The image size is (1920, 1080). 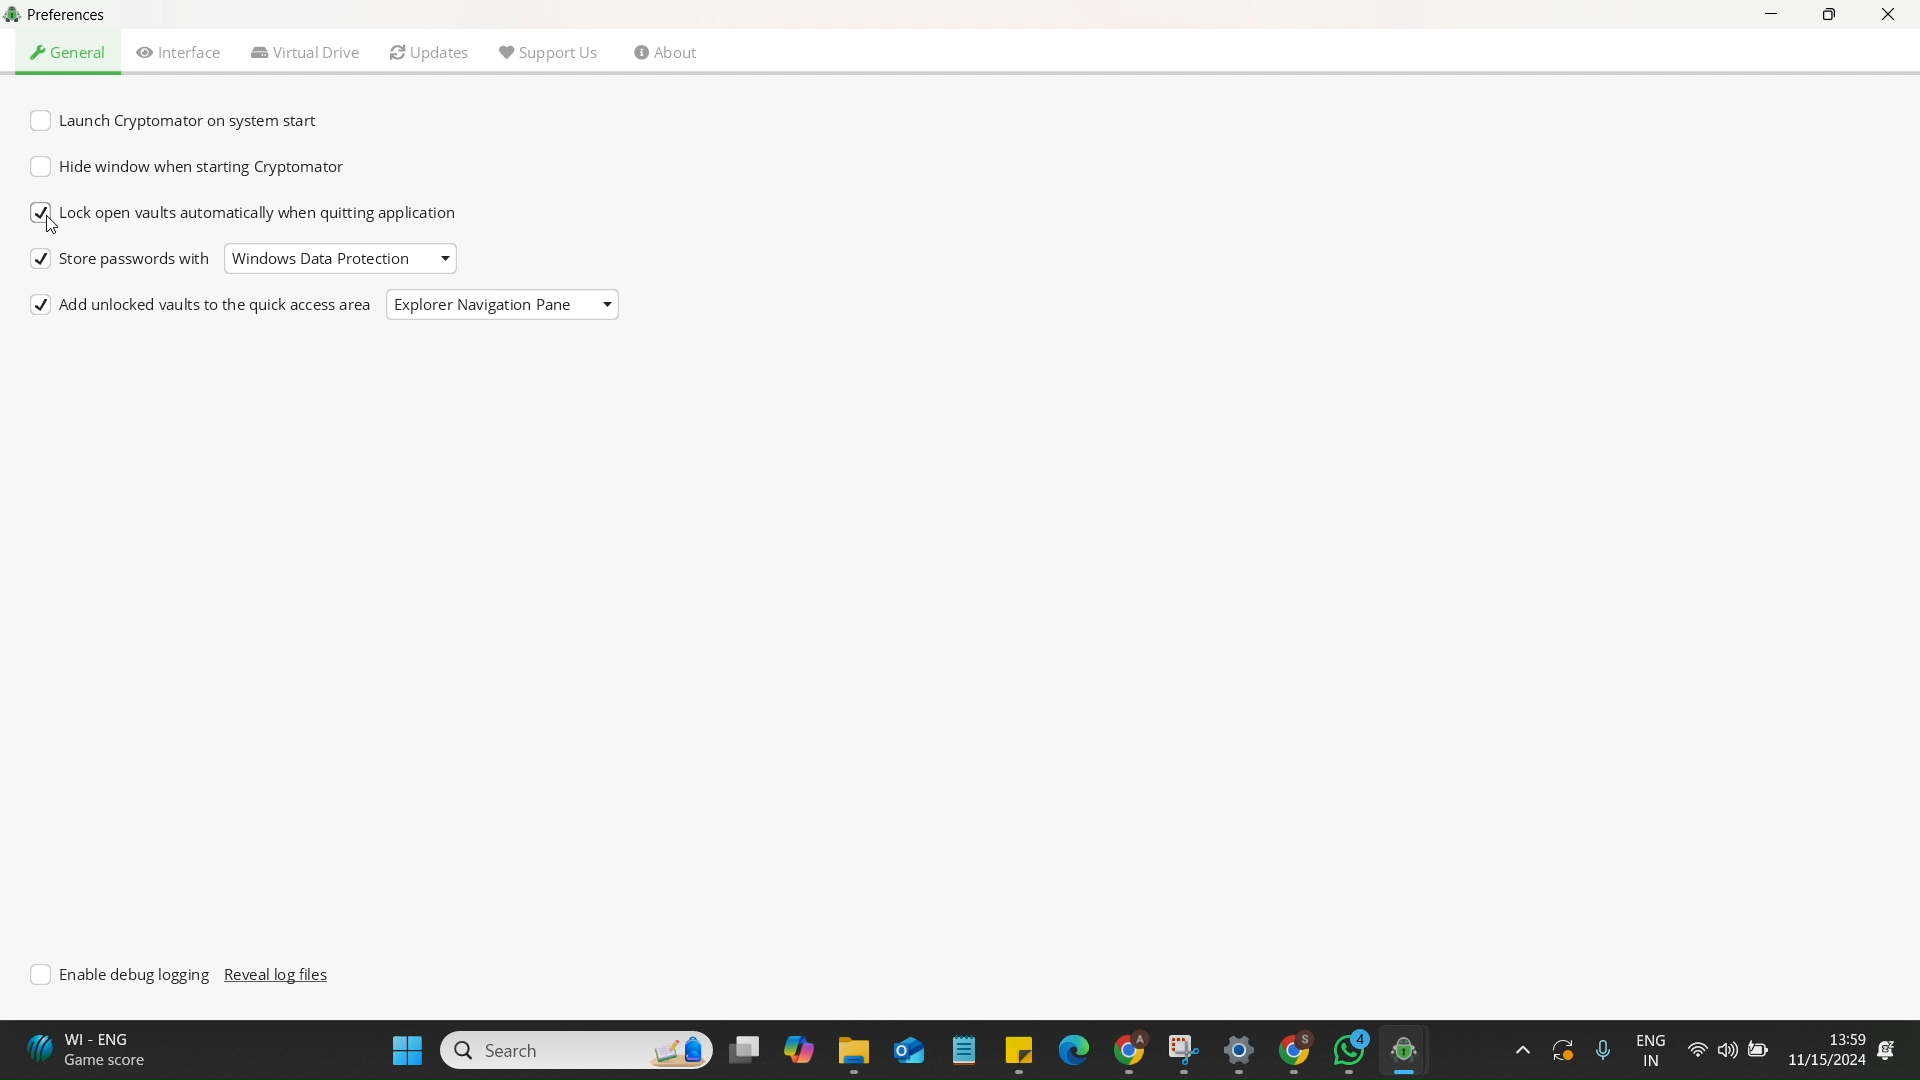 I want to click on Wifi, so click(x=1697, y=1051).